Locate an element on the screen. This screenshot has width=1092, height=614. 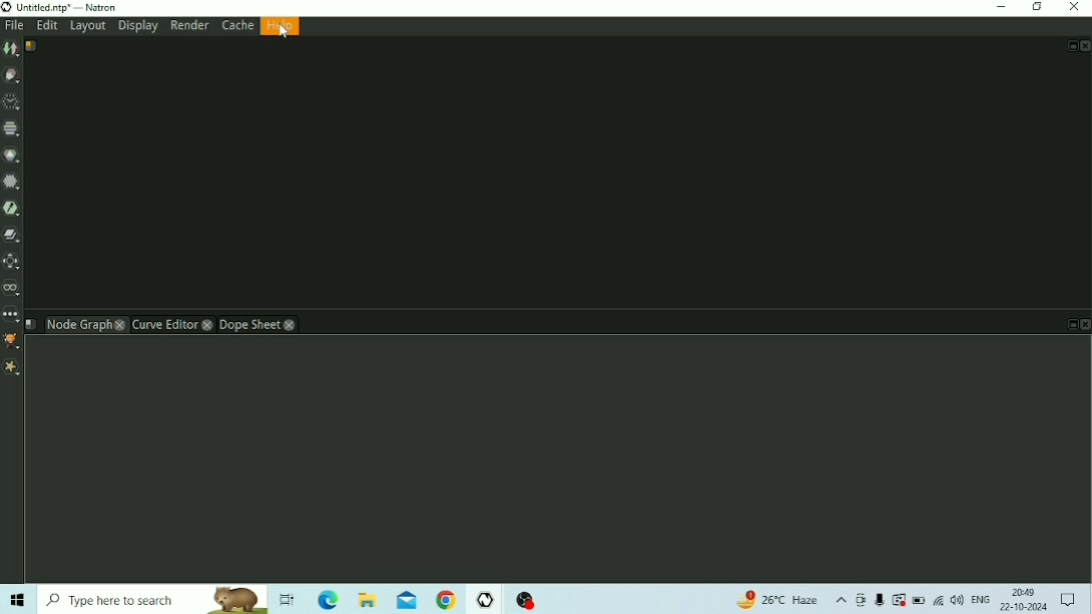
 is located at coordinates (478, 637).